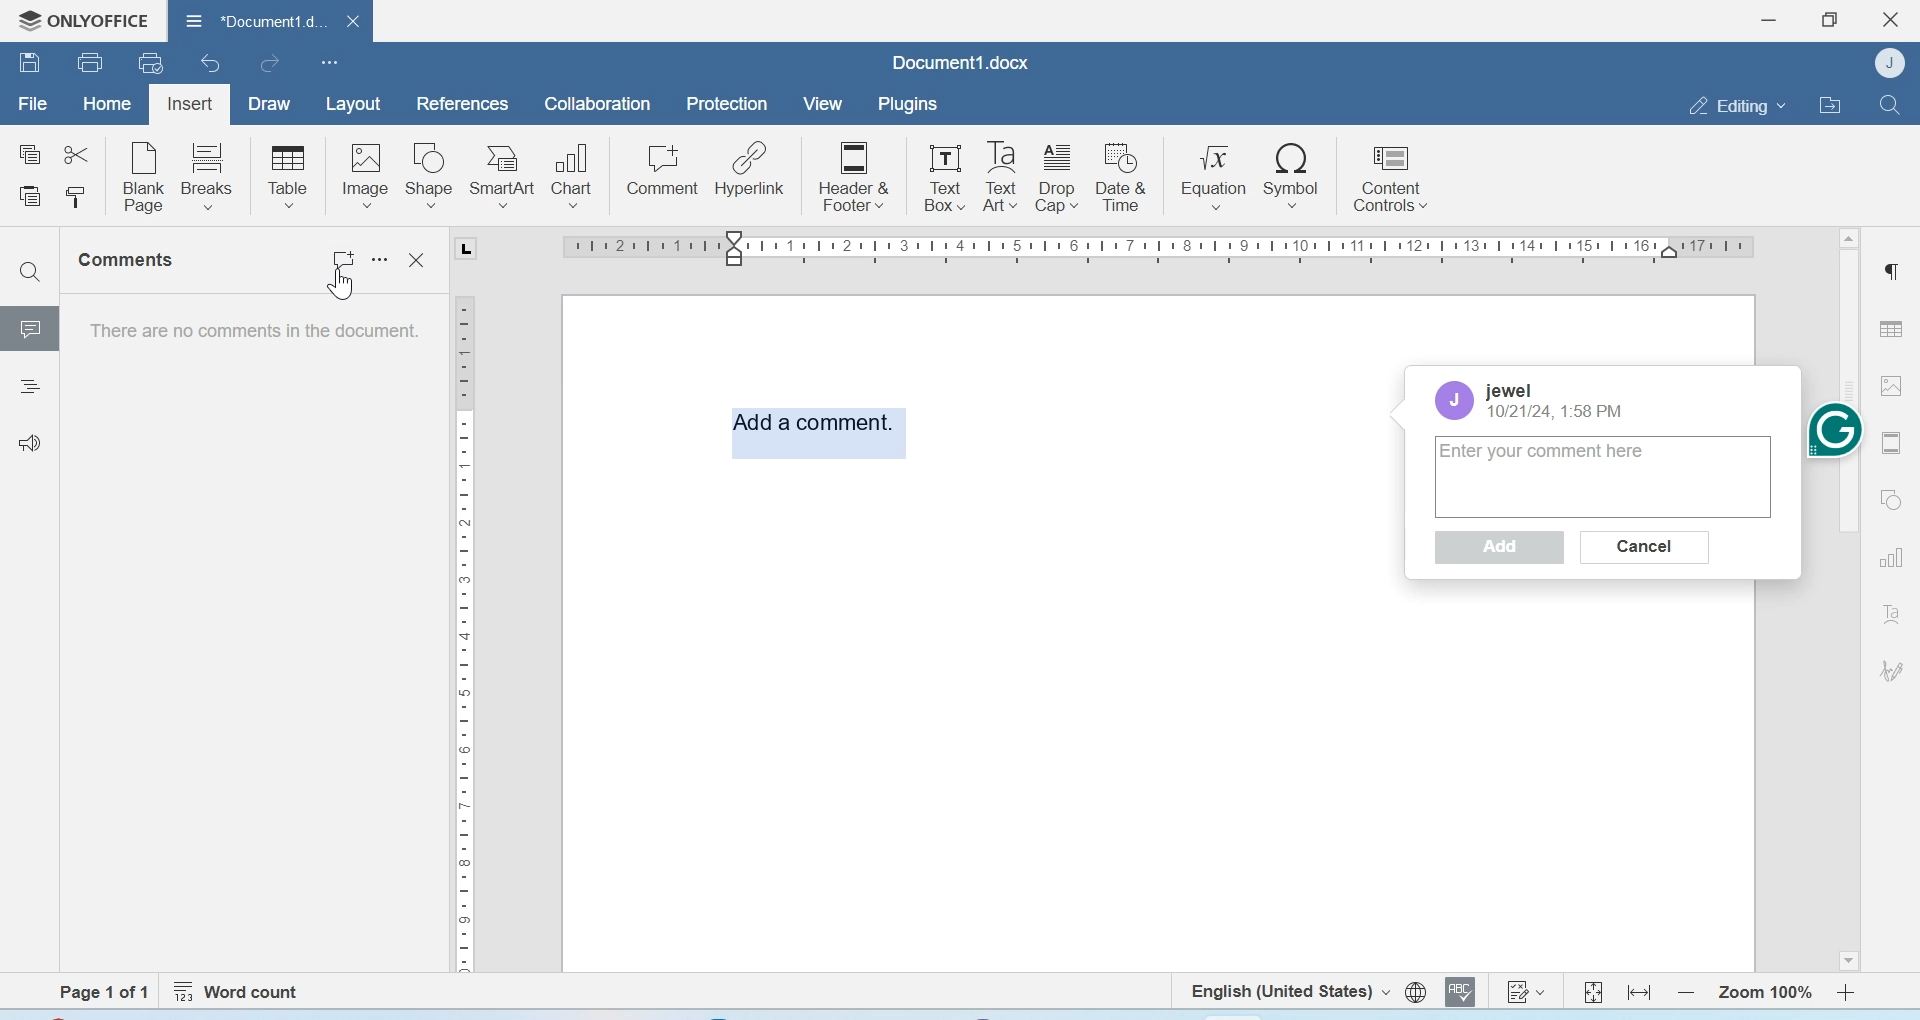 The height and width of the screenshot is (1020, 1920). What do you see at coordinates (288, 176) in the screenshot?
I see `Table` at bounding box center [288, 176].